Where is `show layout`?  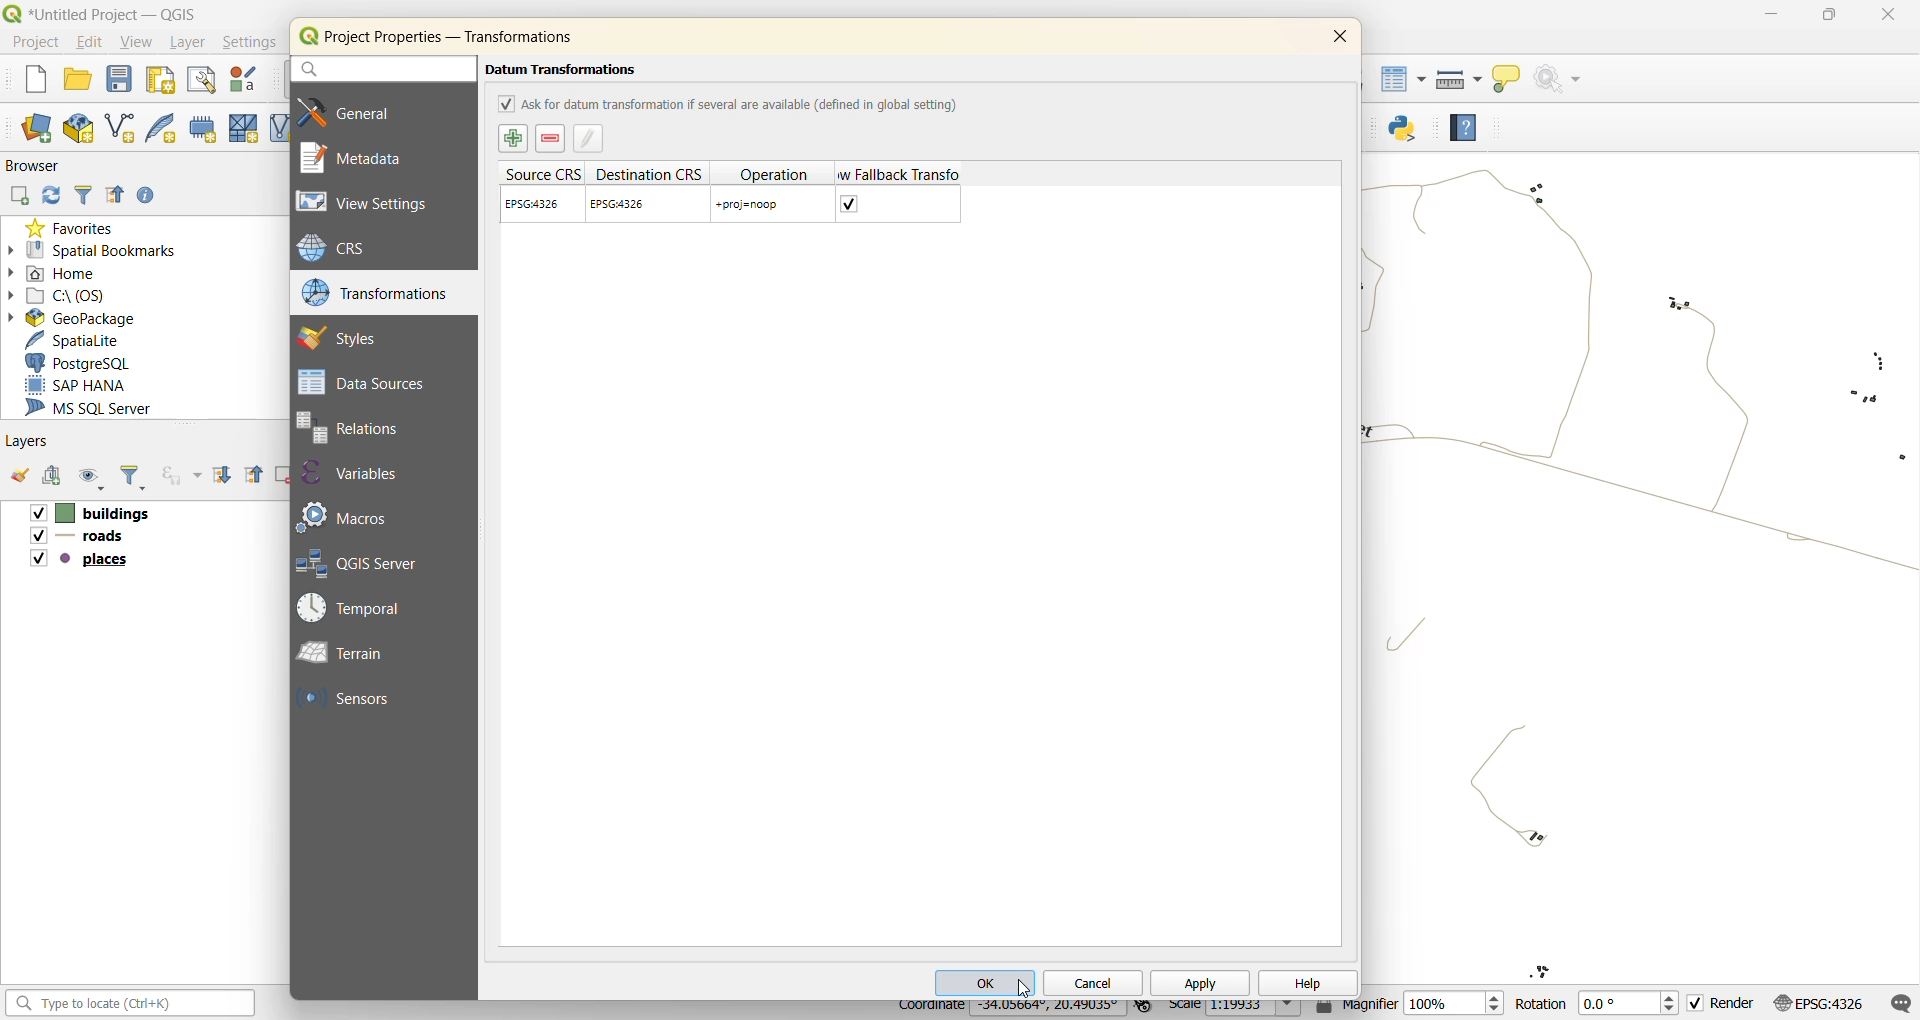 show layout is located at coordinates (196, 80).